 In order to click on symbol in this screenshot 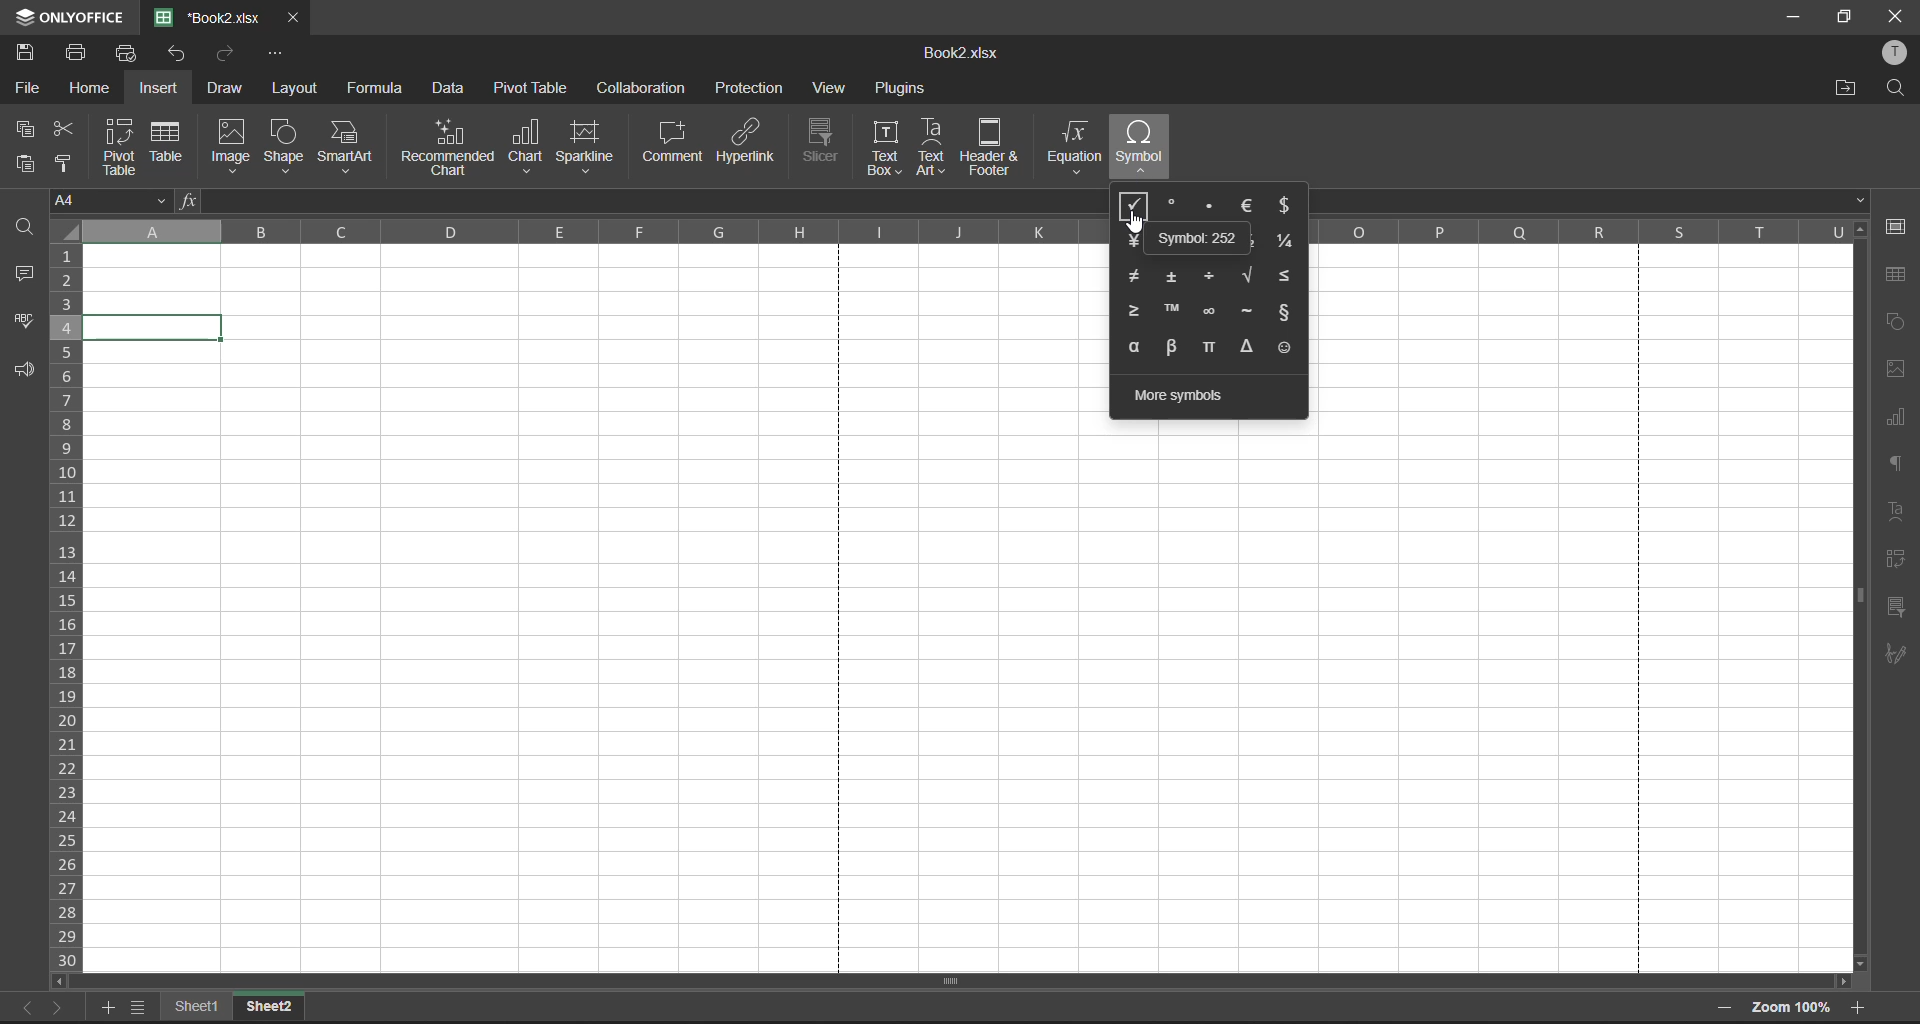, I will do `click(1140, 146)`.